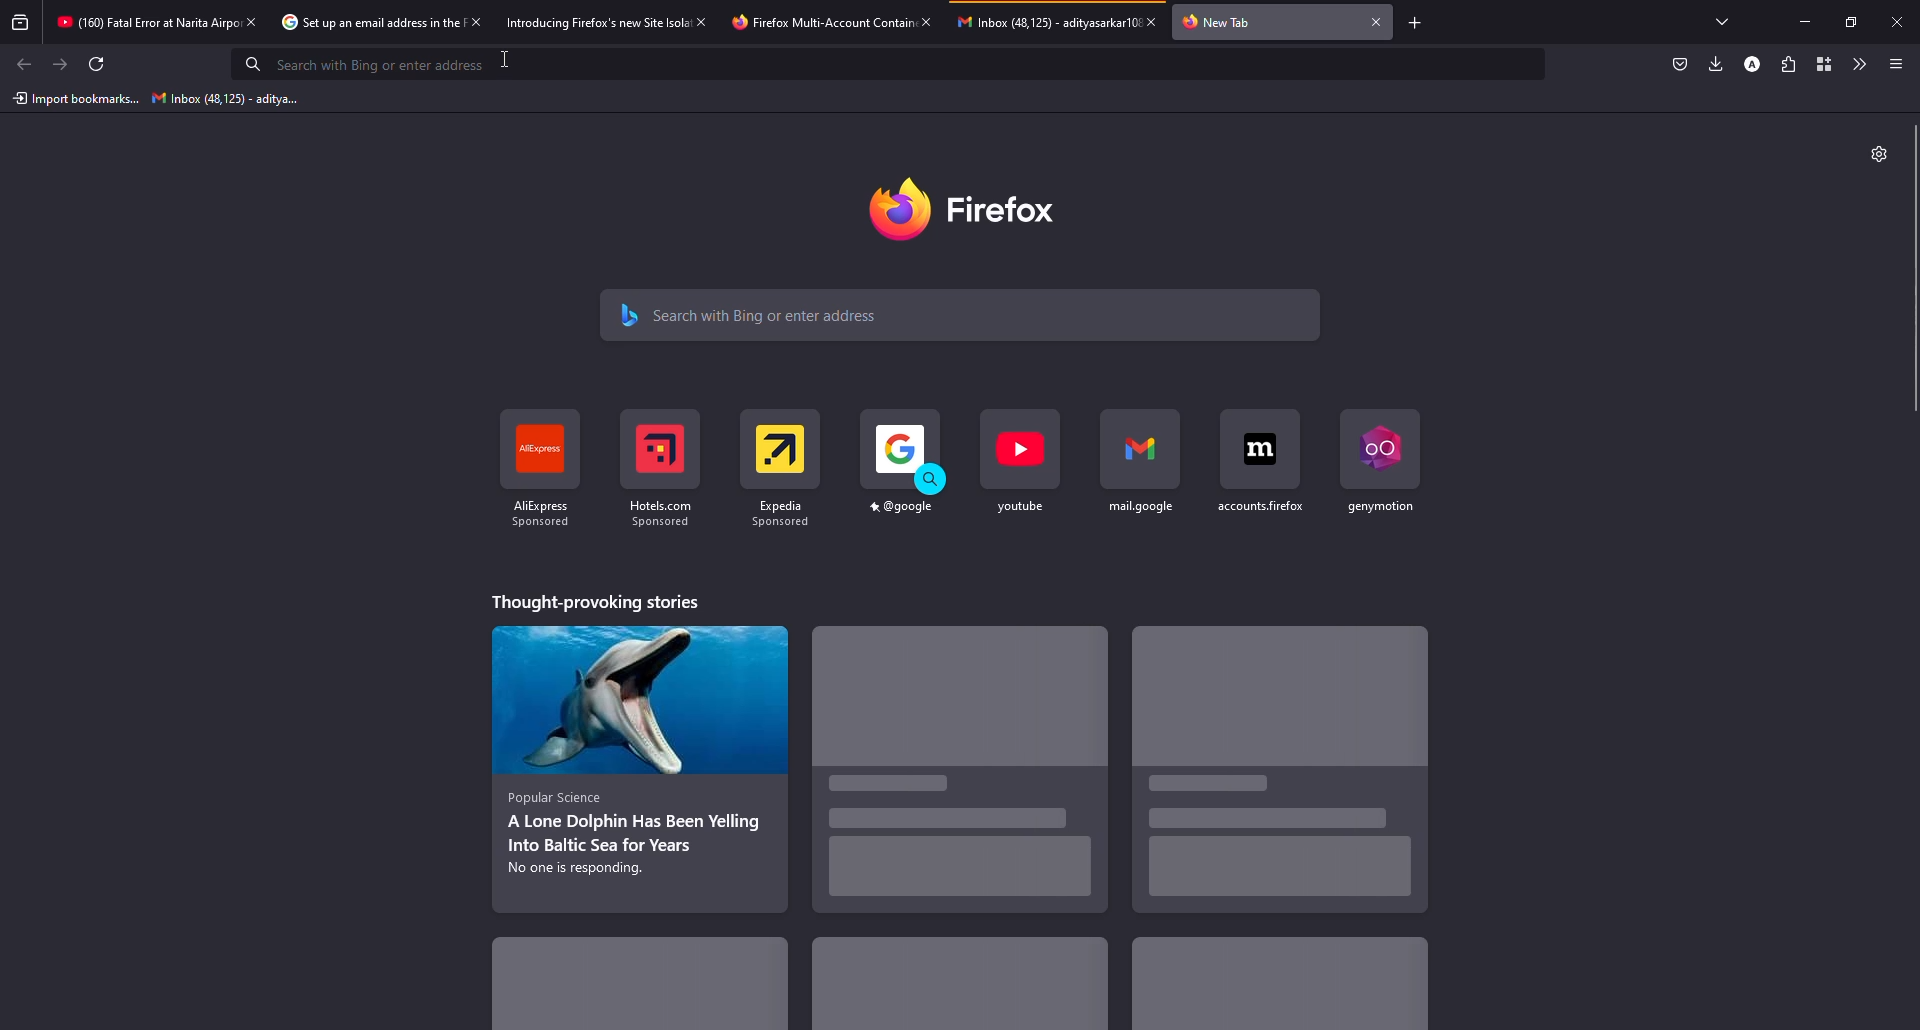 The image size is (1920, 1030). I want to click on tab, so click(138, 19).